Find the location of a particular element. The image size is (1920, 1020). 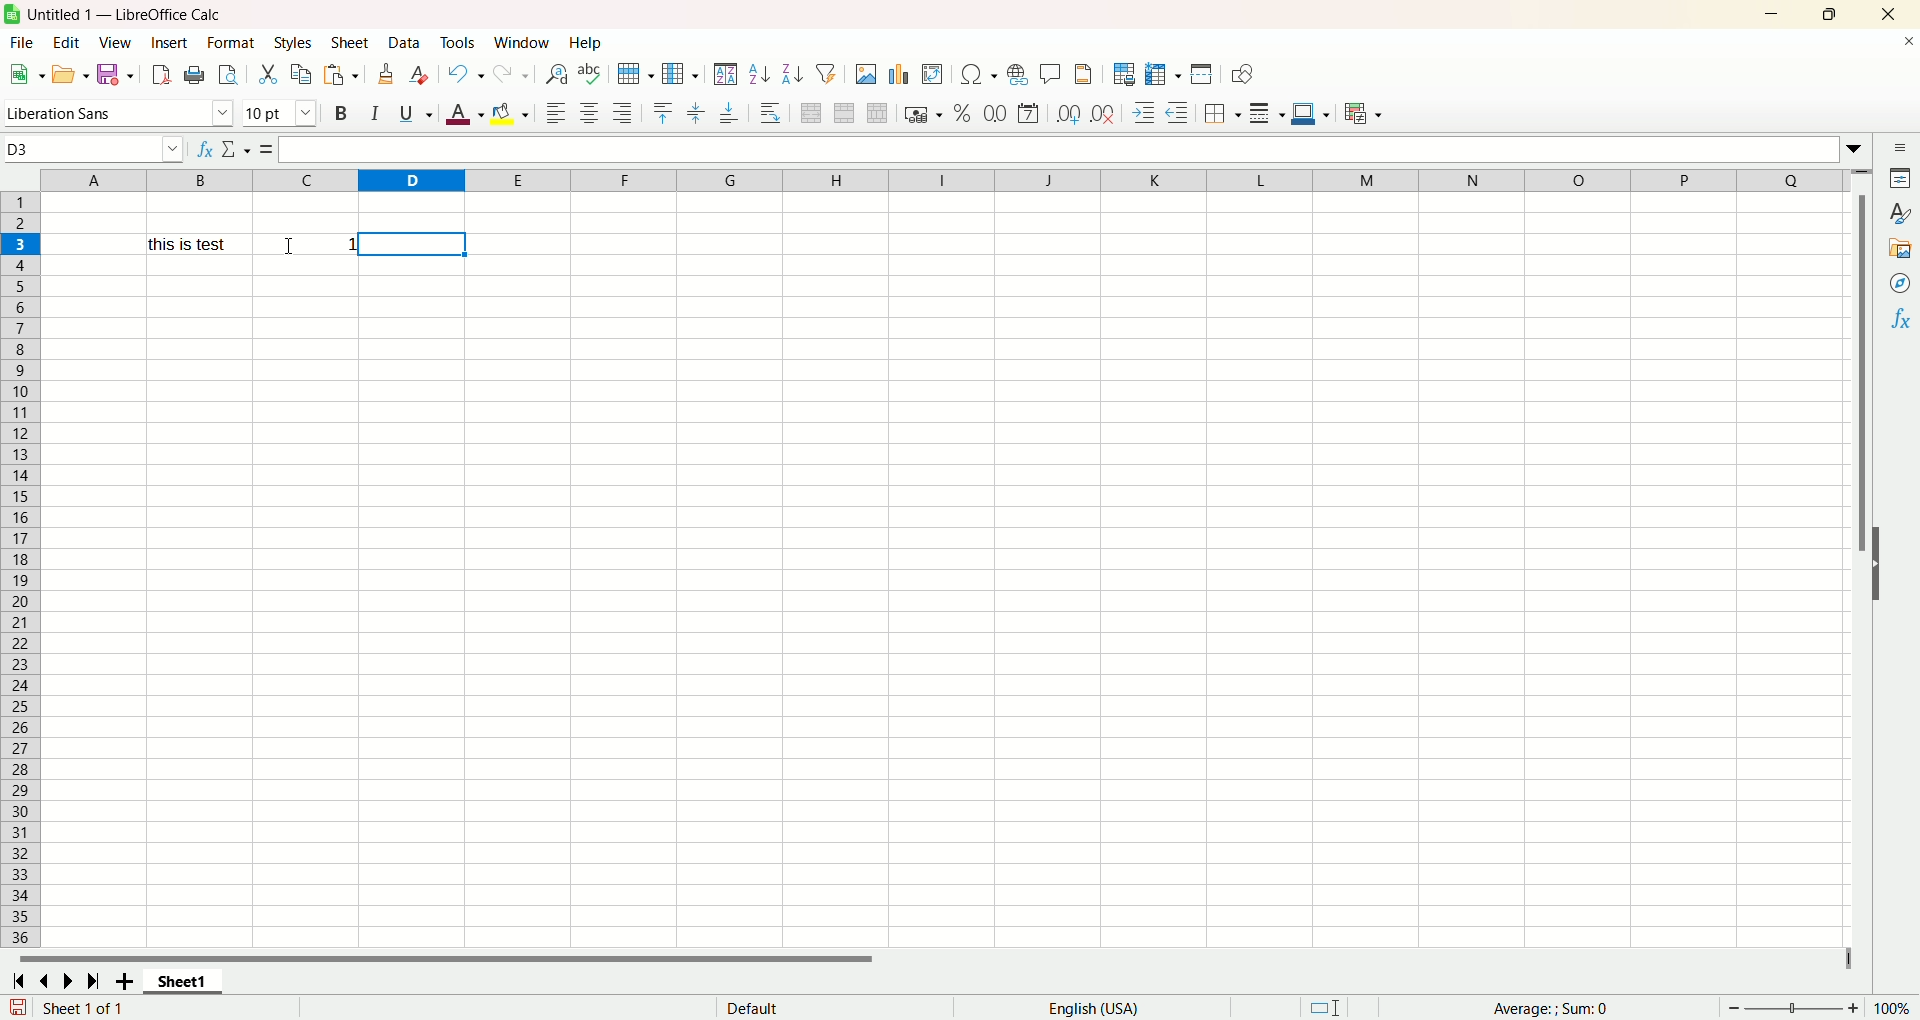

export as pdf is located at coordinates (160, 75).